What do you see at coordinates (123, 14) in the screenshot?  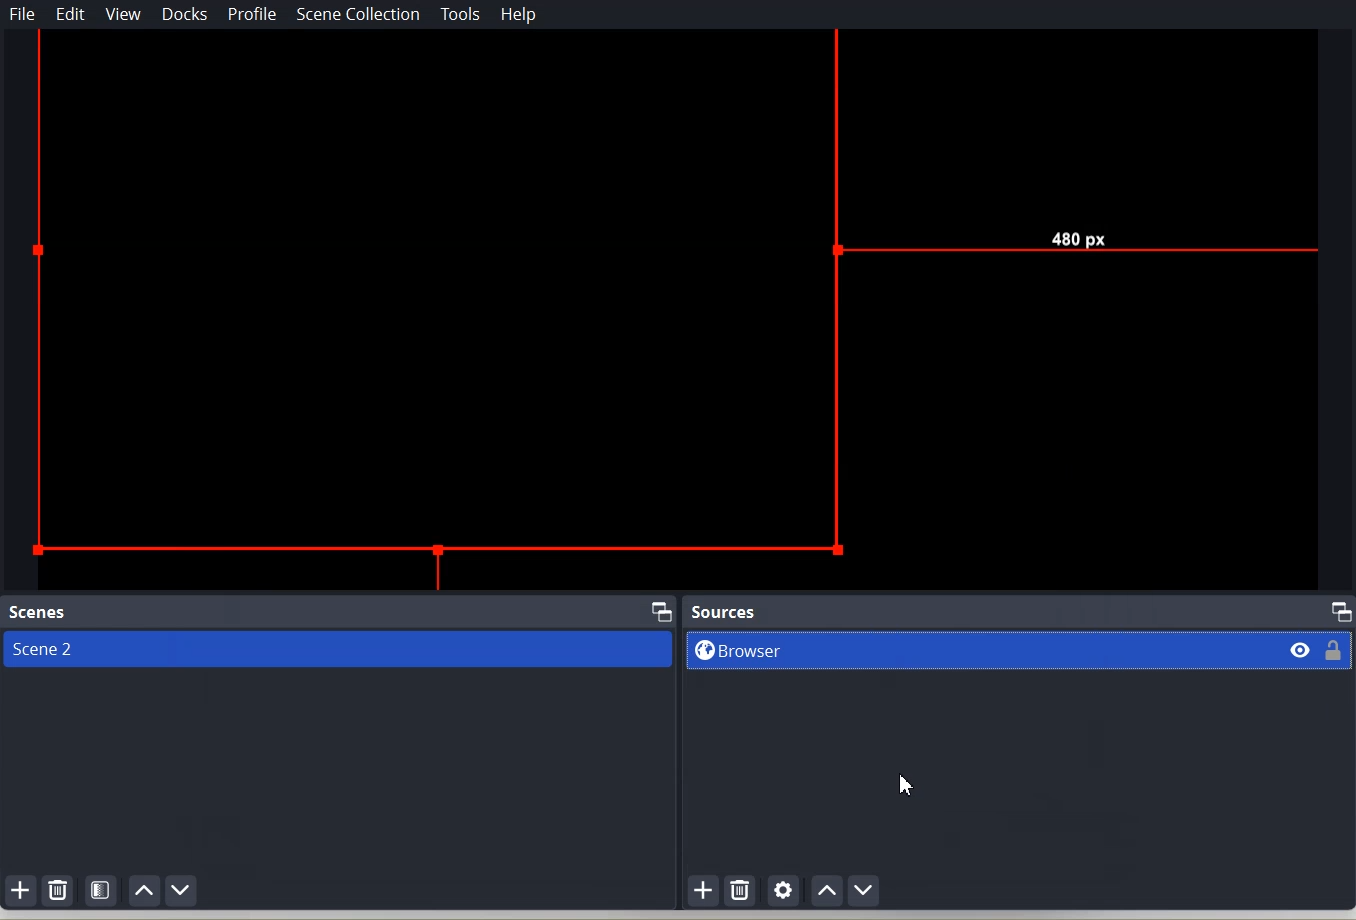 I see `View` at bounding box center [123, 14].